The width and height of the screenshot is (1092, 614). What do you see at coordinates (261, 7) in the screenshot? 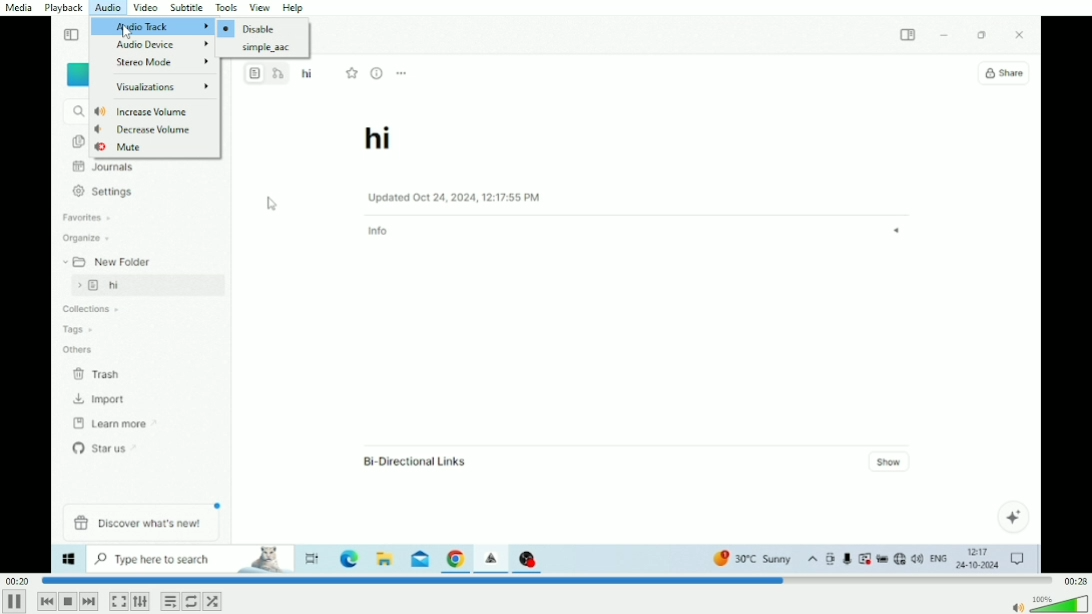
I see `View` at bounding box center [261, 7].